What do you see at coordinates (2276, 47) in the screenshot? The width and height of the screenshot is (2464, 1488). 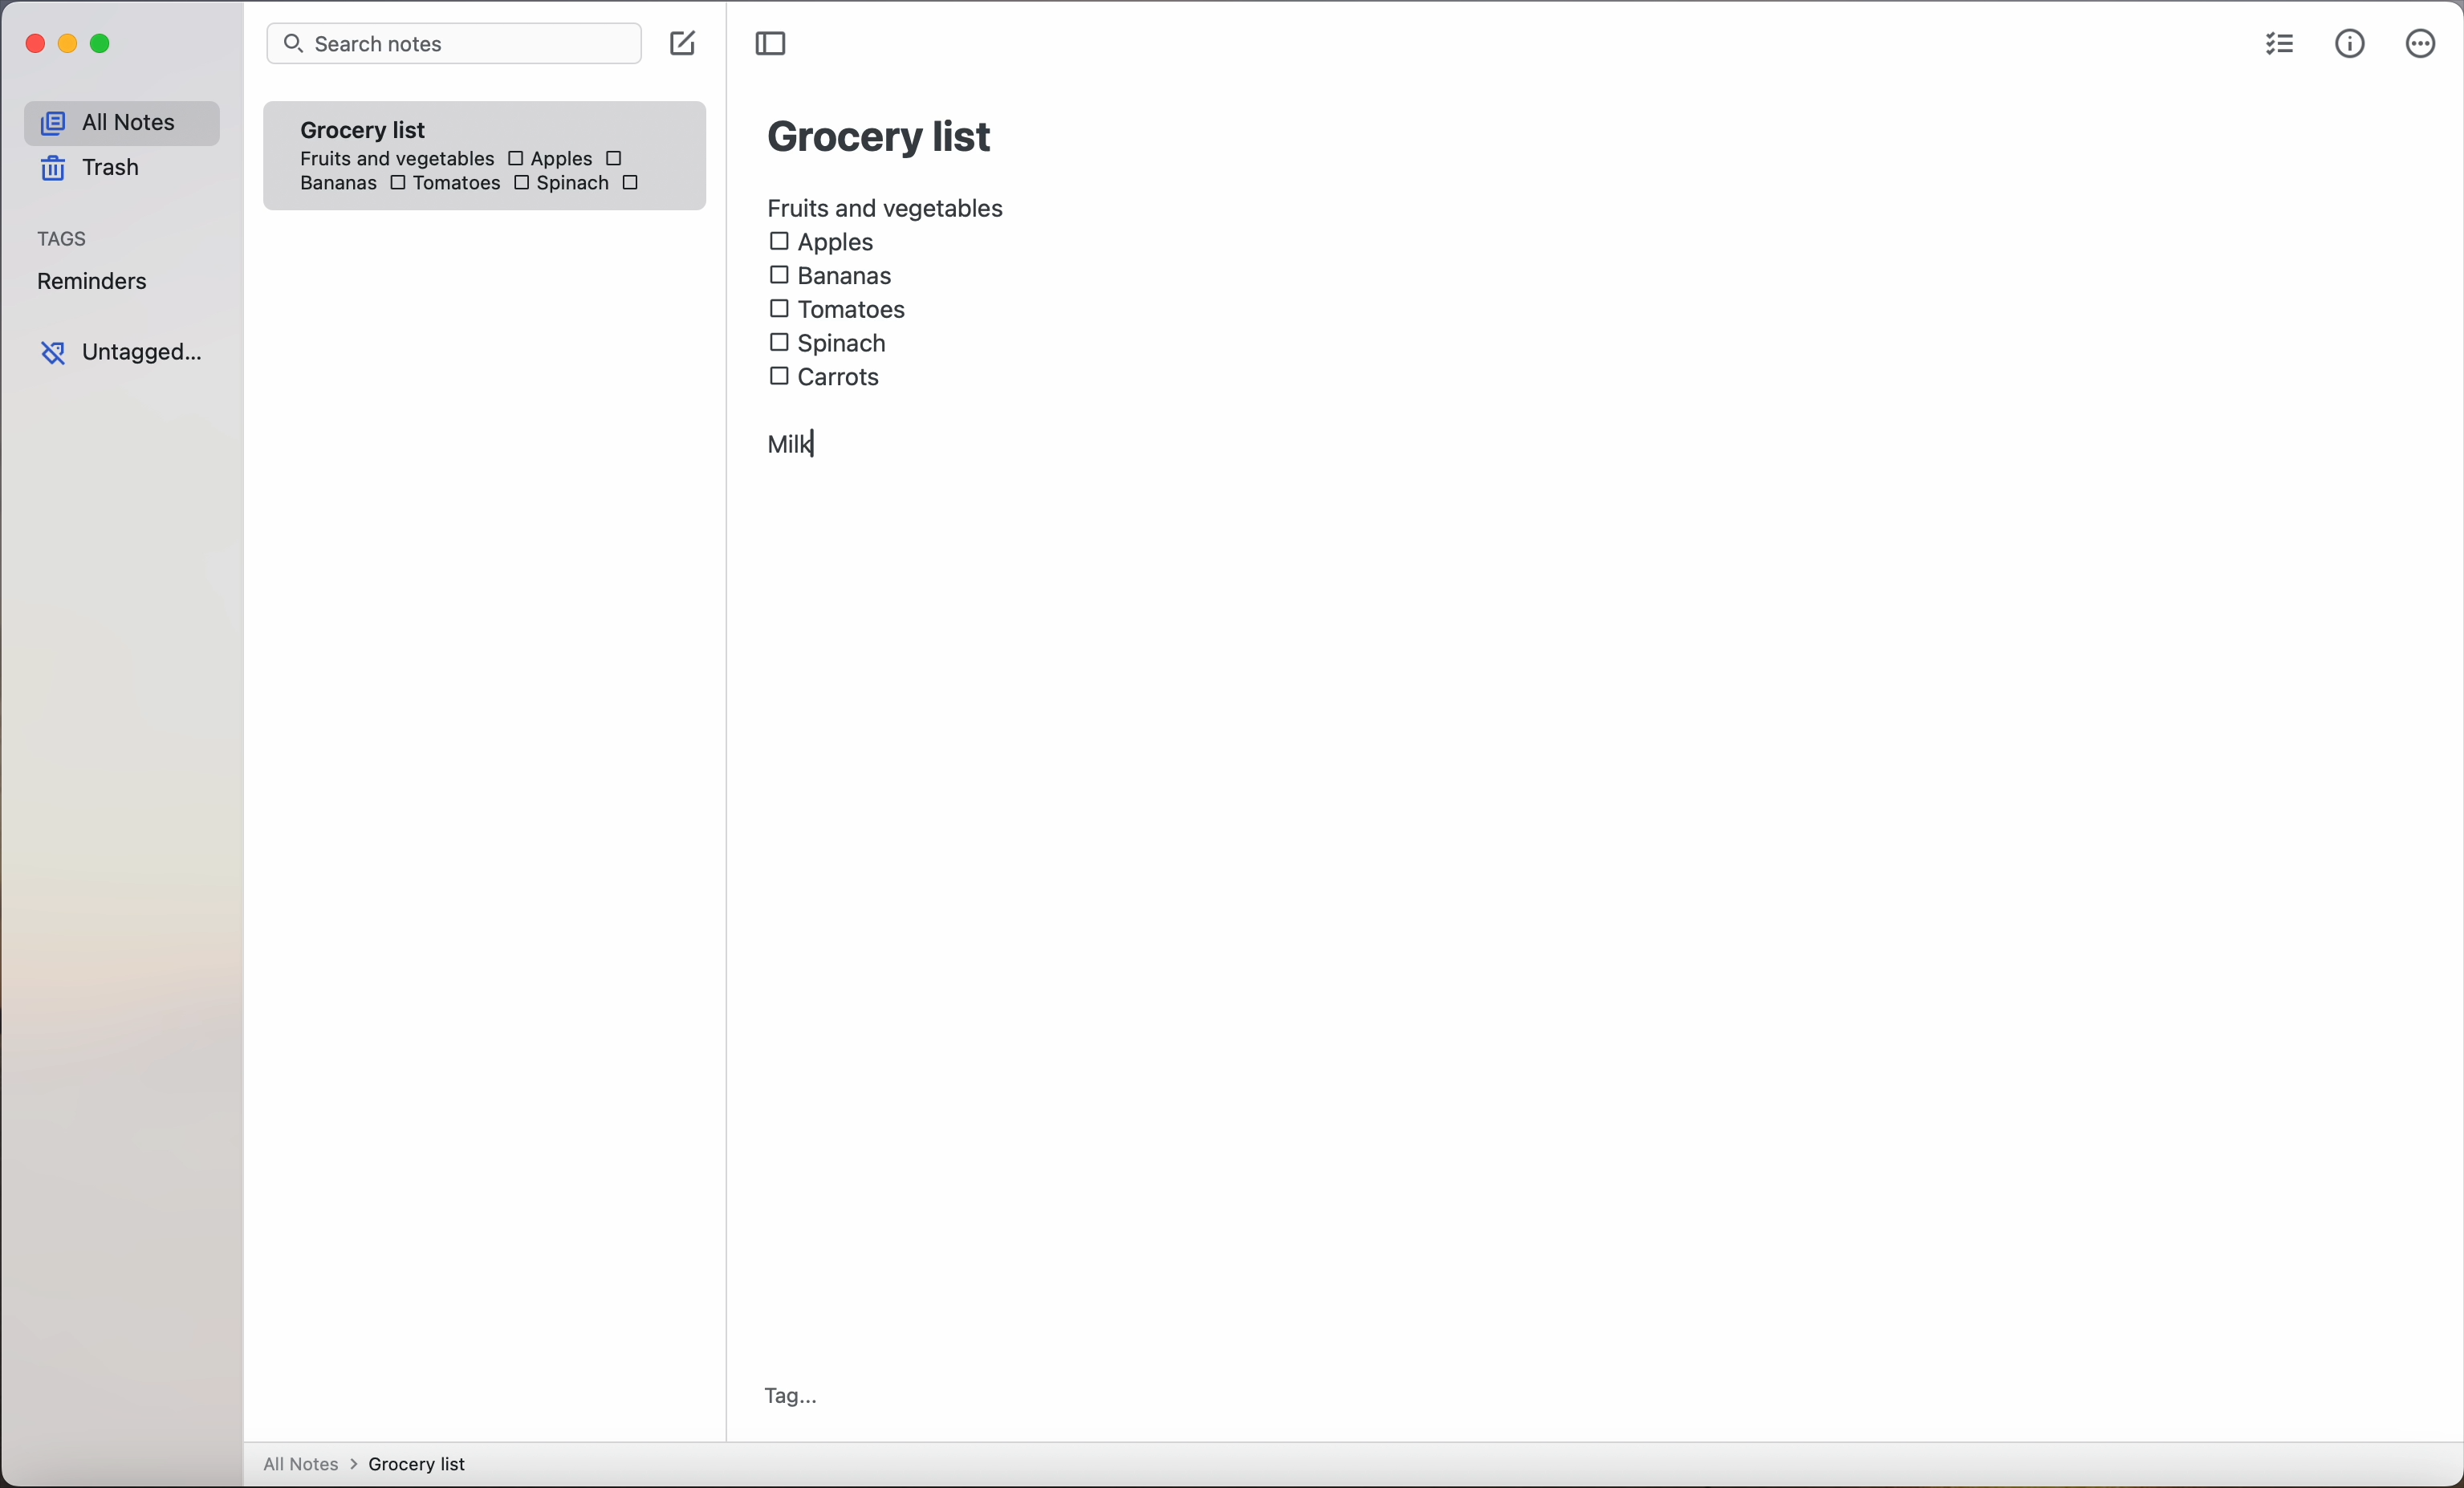 I see `checklist` at bounding box center [2276, 47].